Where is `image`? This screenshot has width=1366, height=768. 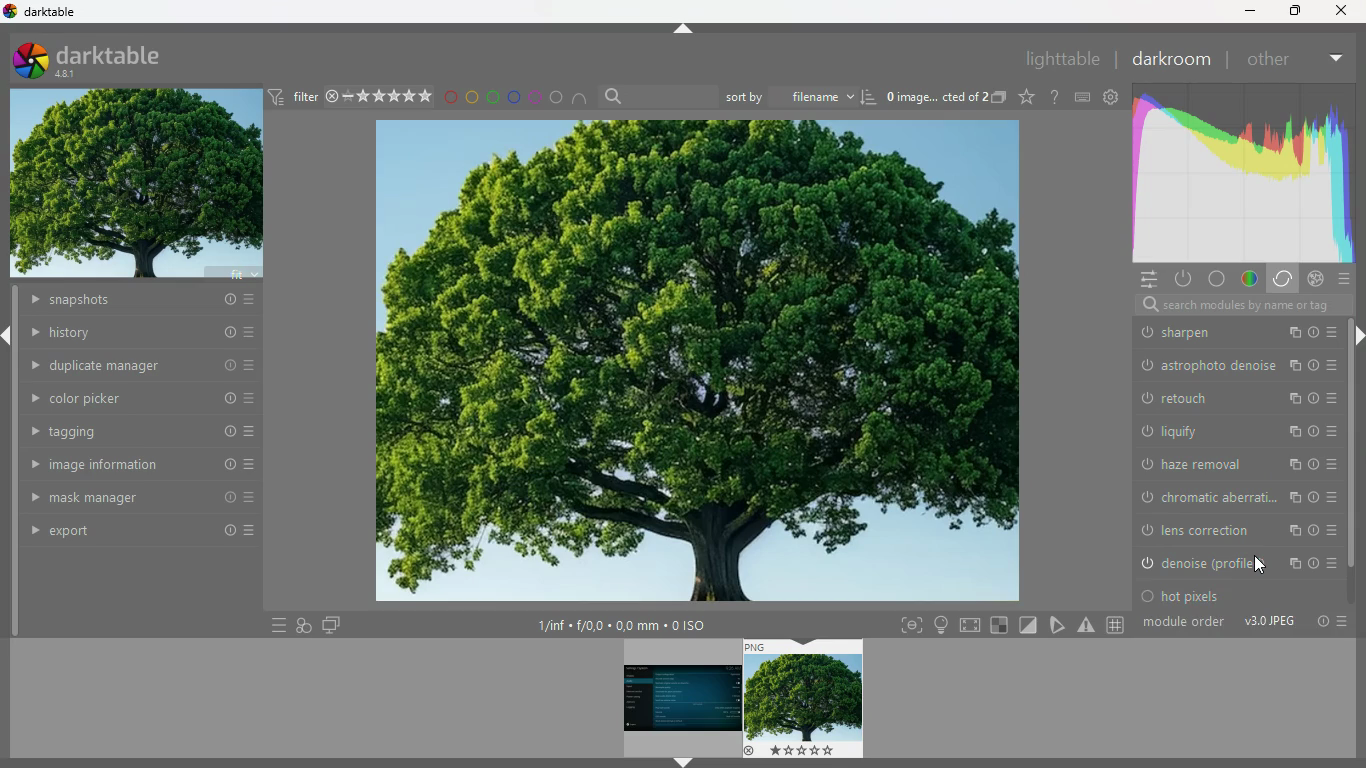 image is located at coordinates (699, 364).